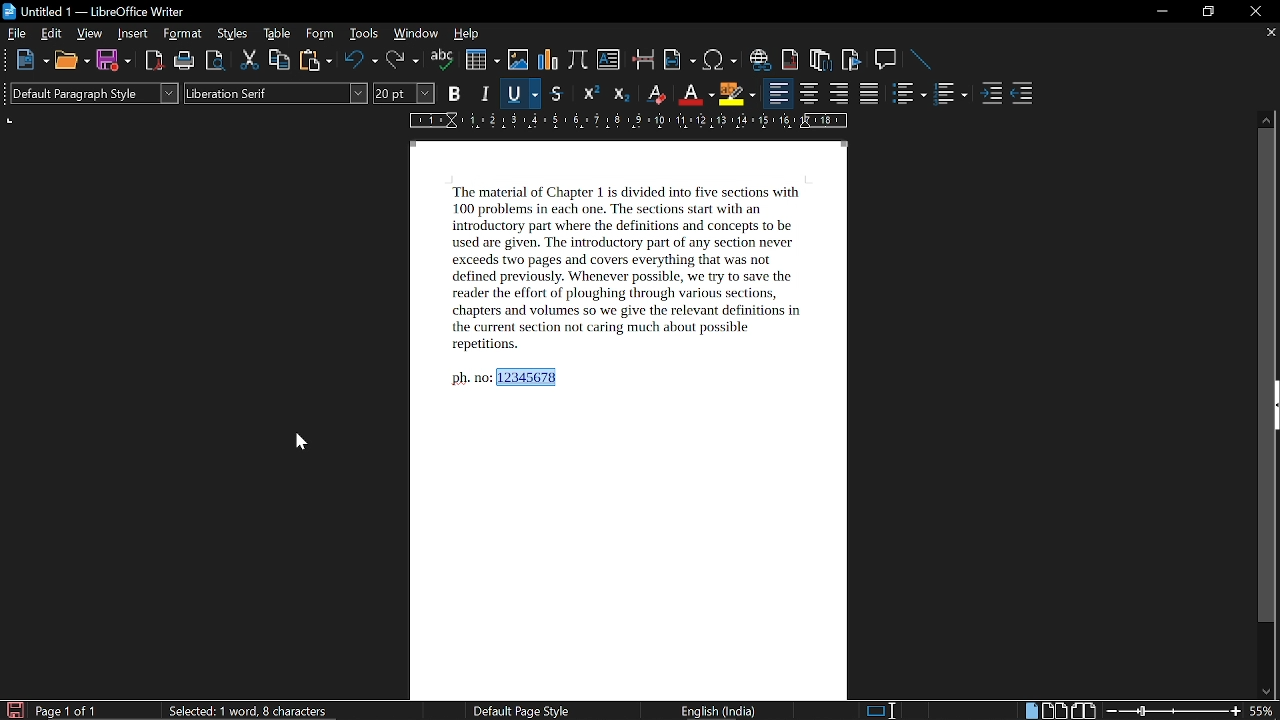  What do you see at coordinates (1055, 711) in the screenshot?
I see `multiple page view` at bounding box center [1055, 711].